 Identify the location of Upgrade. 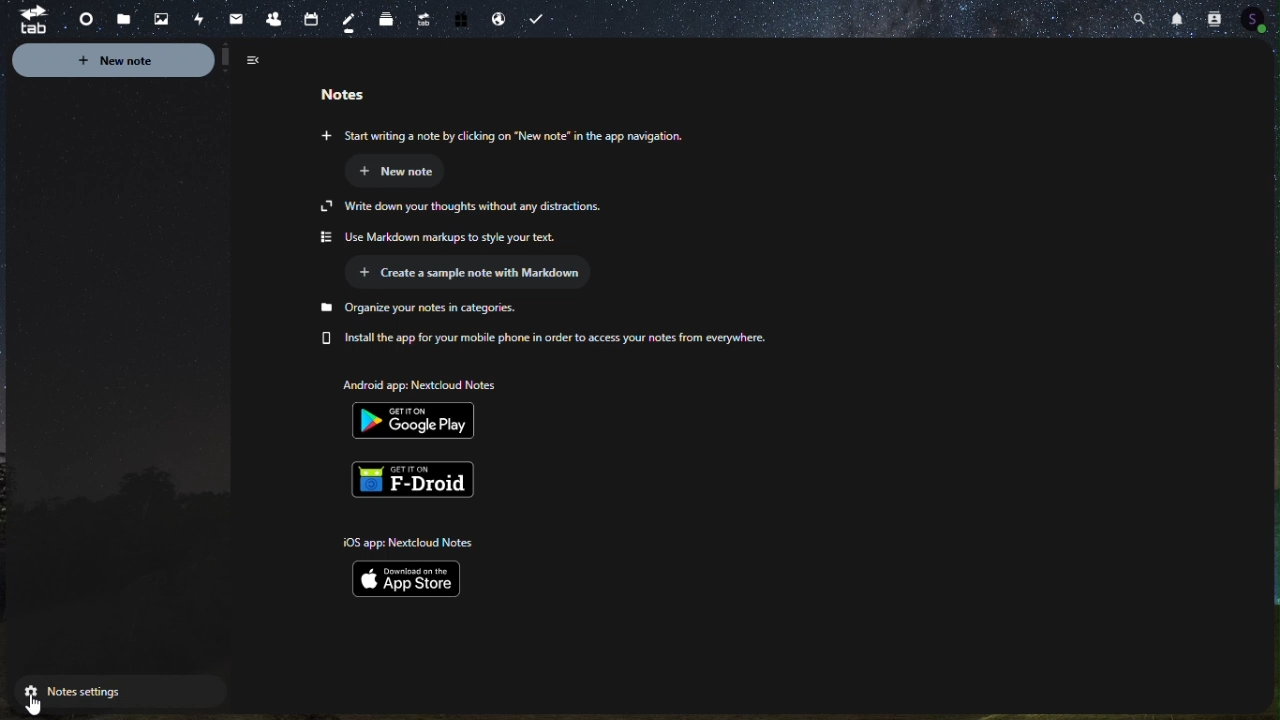
(423, 20).